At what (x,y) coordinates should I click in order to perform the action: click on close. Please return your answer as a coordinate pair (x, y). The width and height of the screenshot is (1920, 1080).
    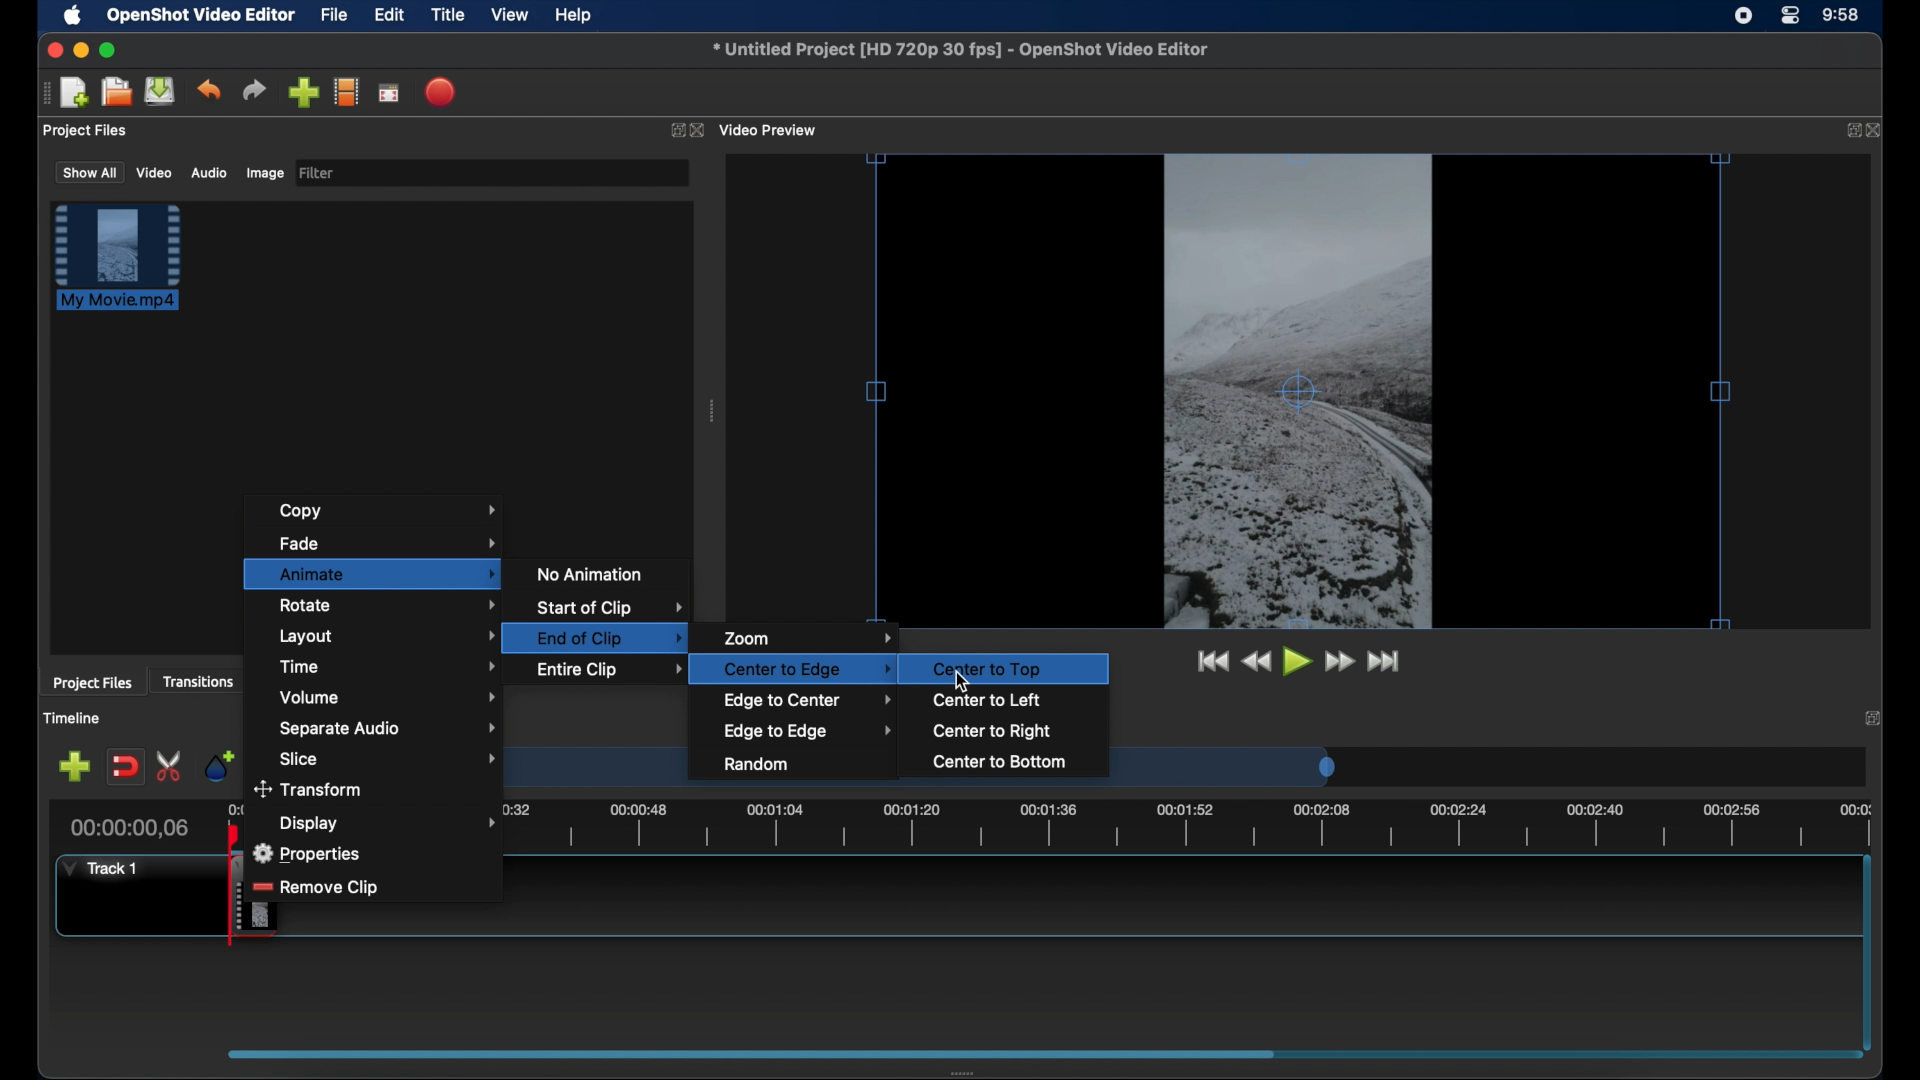
    Looking at the image, I should click on (52, 50).